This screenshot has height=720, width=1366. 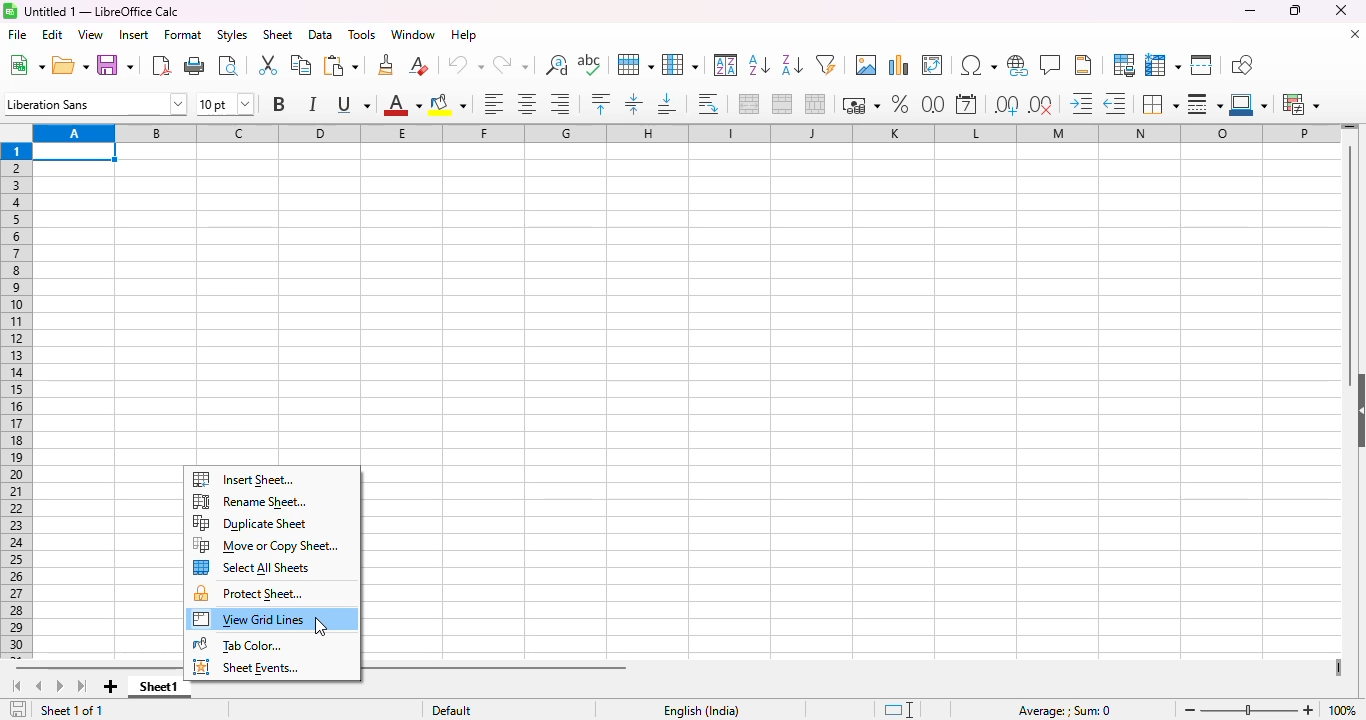 What do you see at coordinates (249, 524) in the screenshot?
I see `duplicate sheet` at bounding box center [249, 524].